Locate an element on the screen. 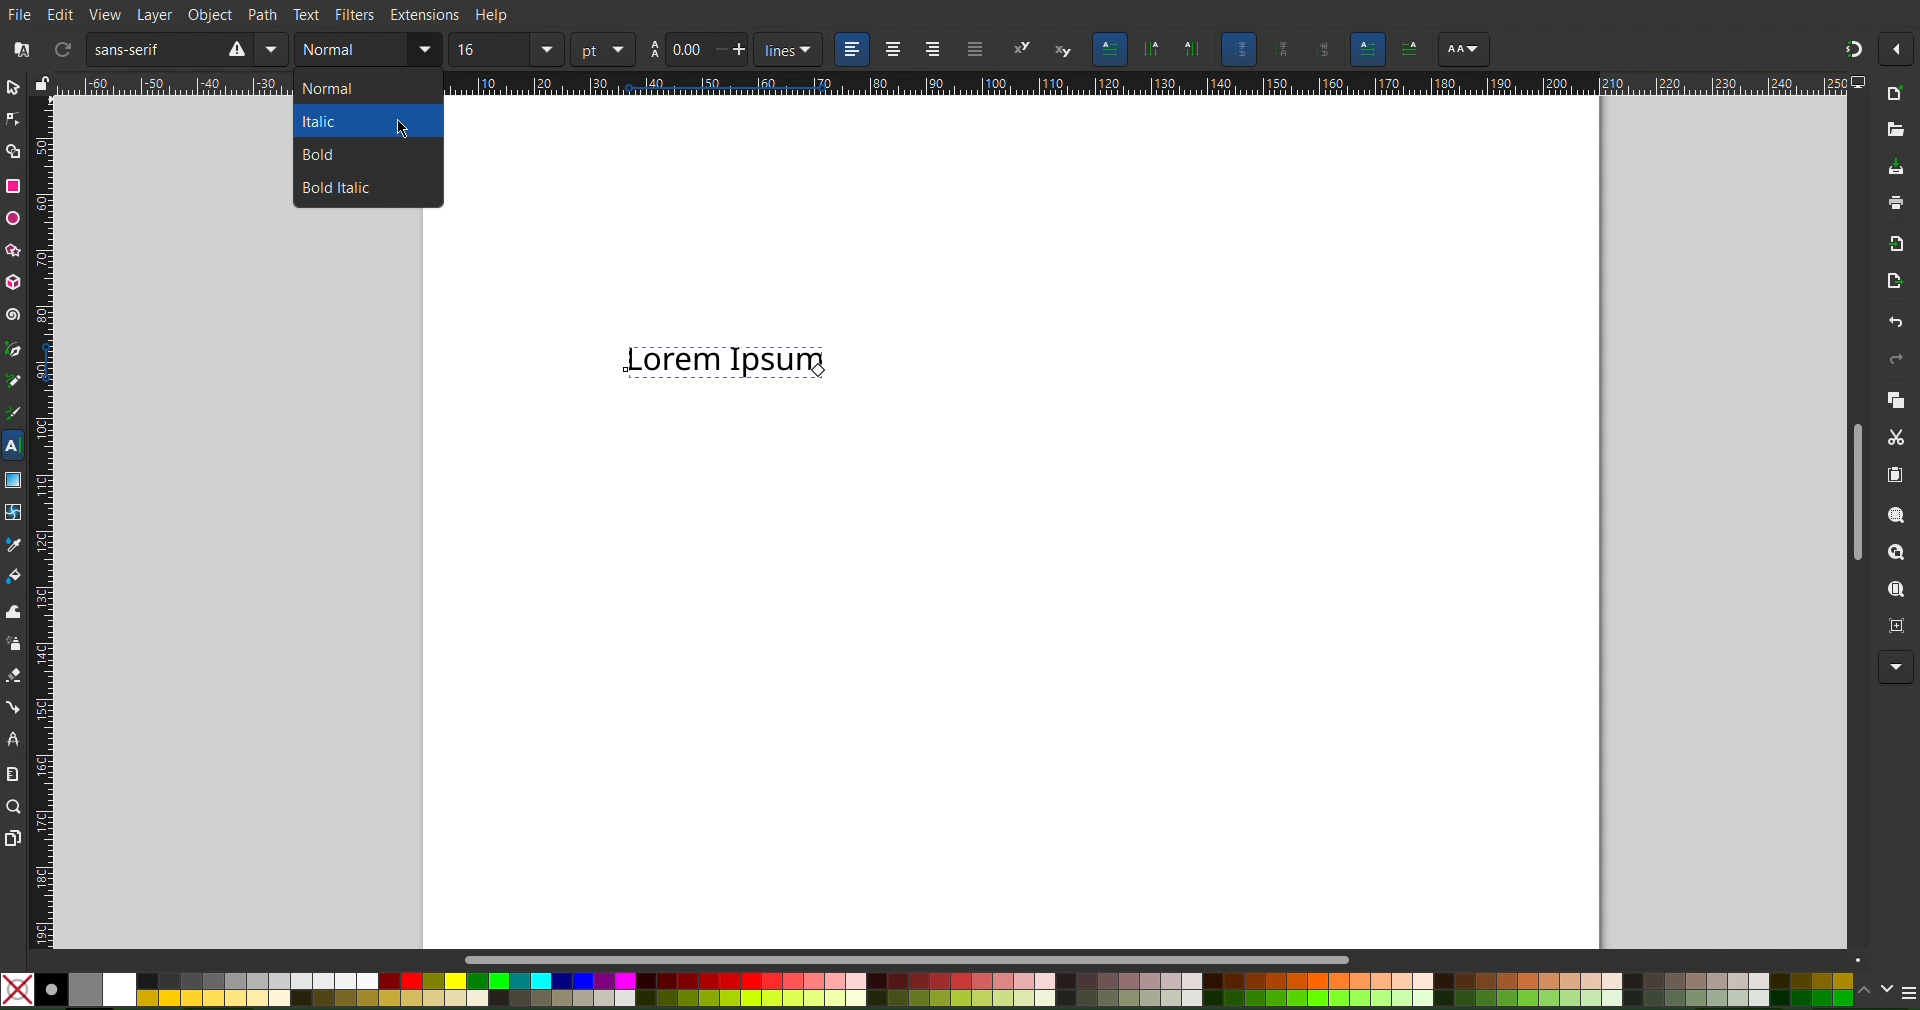 The height and width of the screenshot is (1010, 1920). AA is located at coordinates (1408, 49).